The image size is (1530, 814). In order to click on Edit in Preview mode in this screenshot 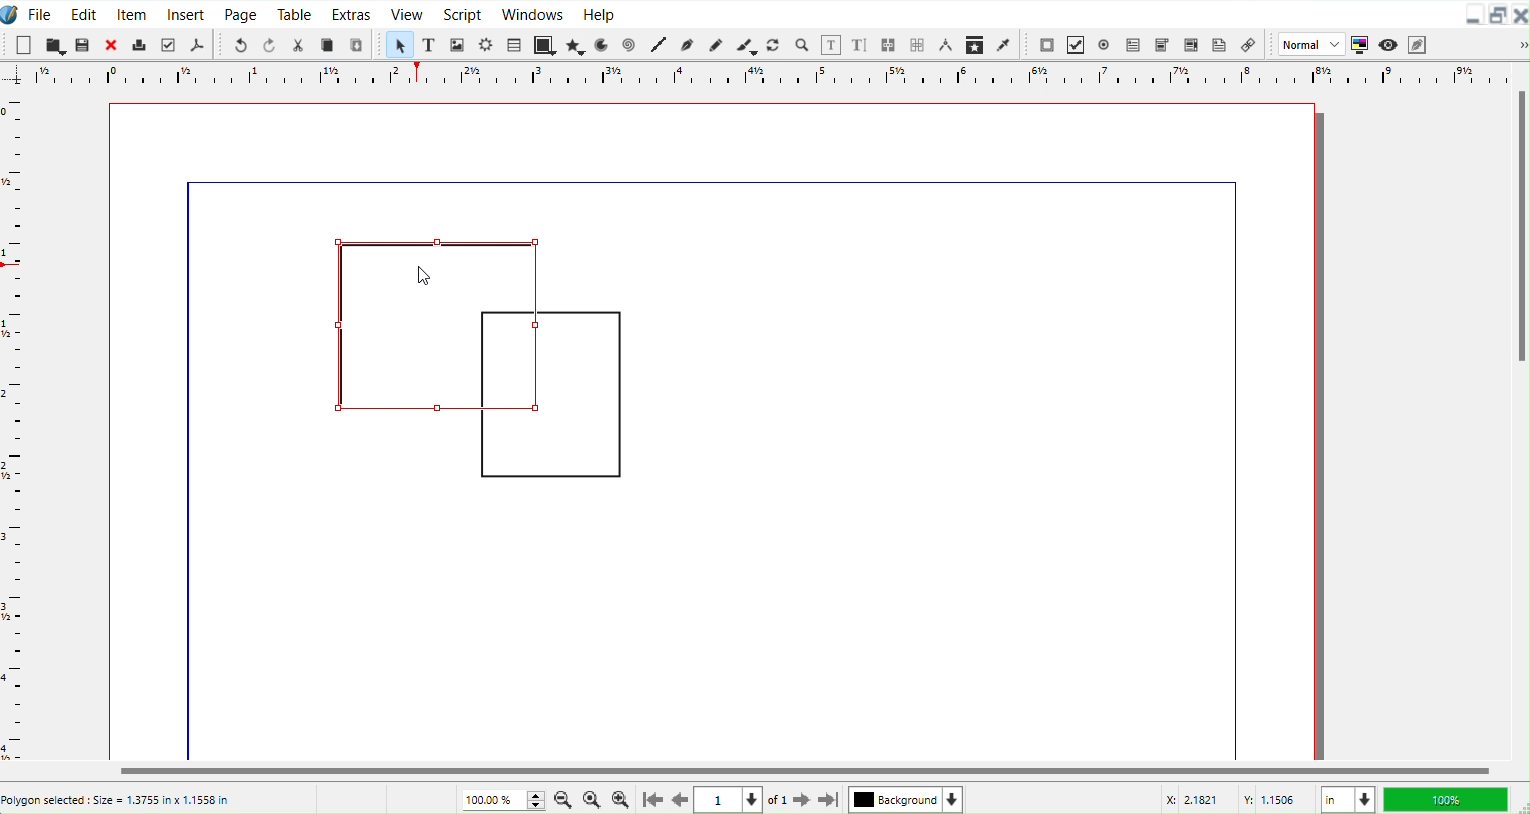, I will do `click(1417, 43)`.